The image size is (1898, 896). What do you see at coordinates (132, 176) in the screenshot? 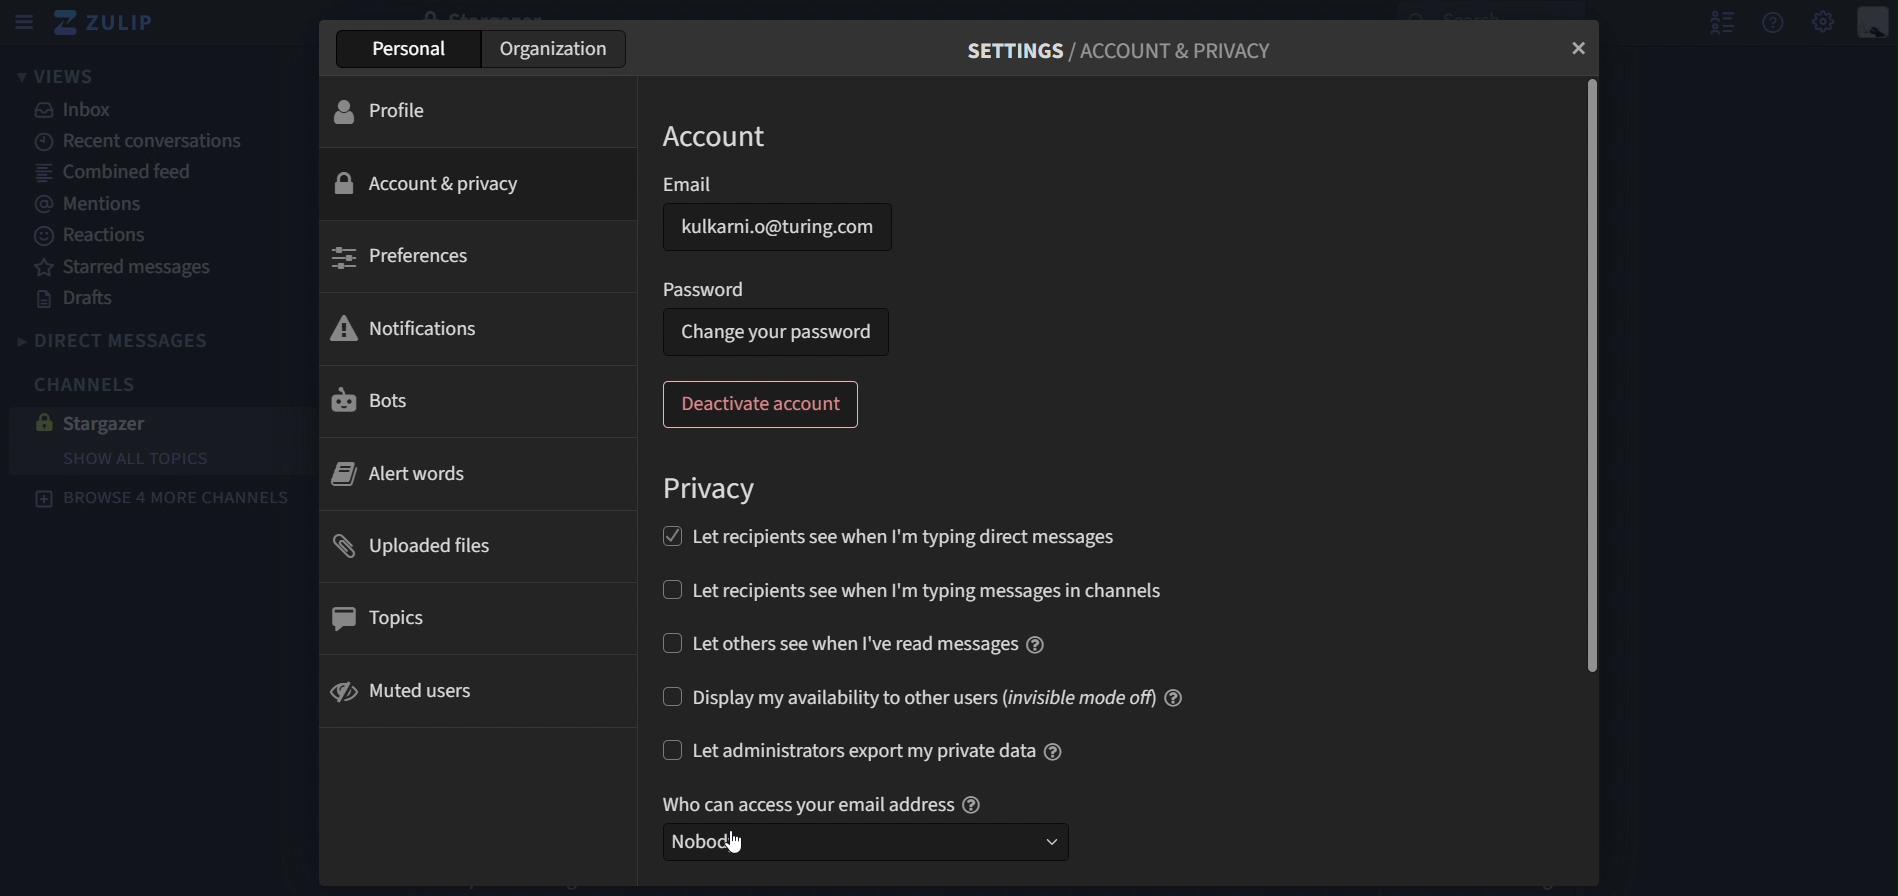
I see `combined feed` at bounding box center [132, 176].